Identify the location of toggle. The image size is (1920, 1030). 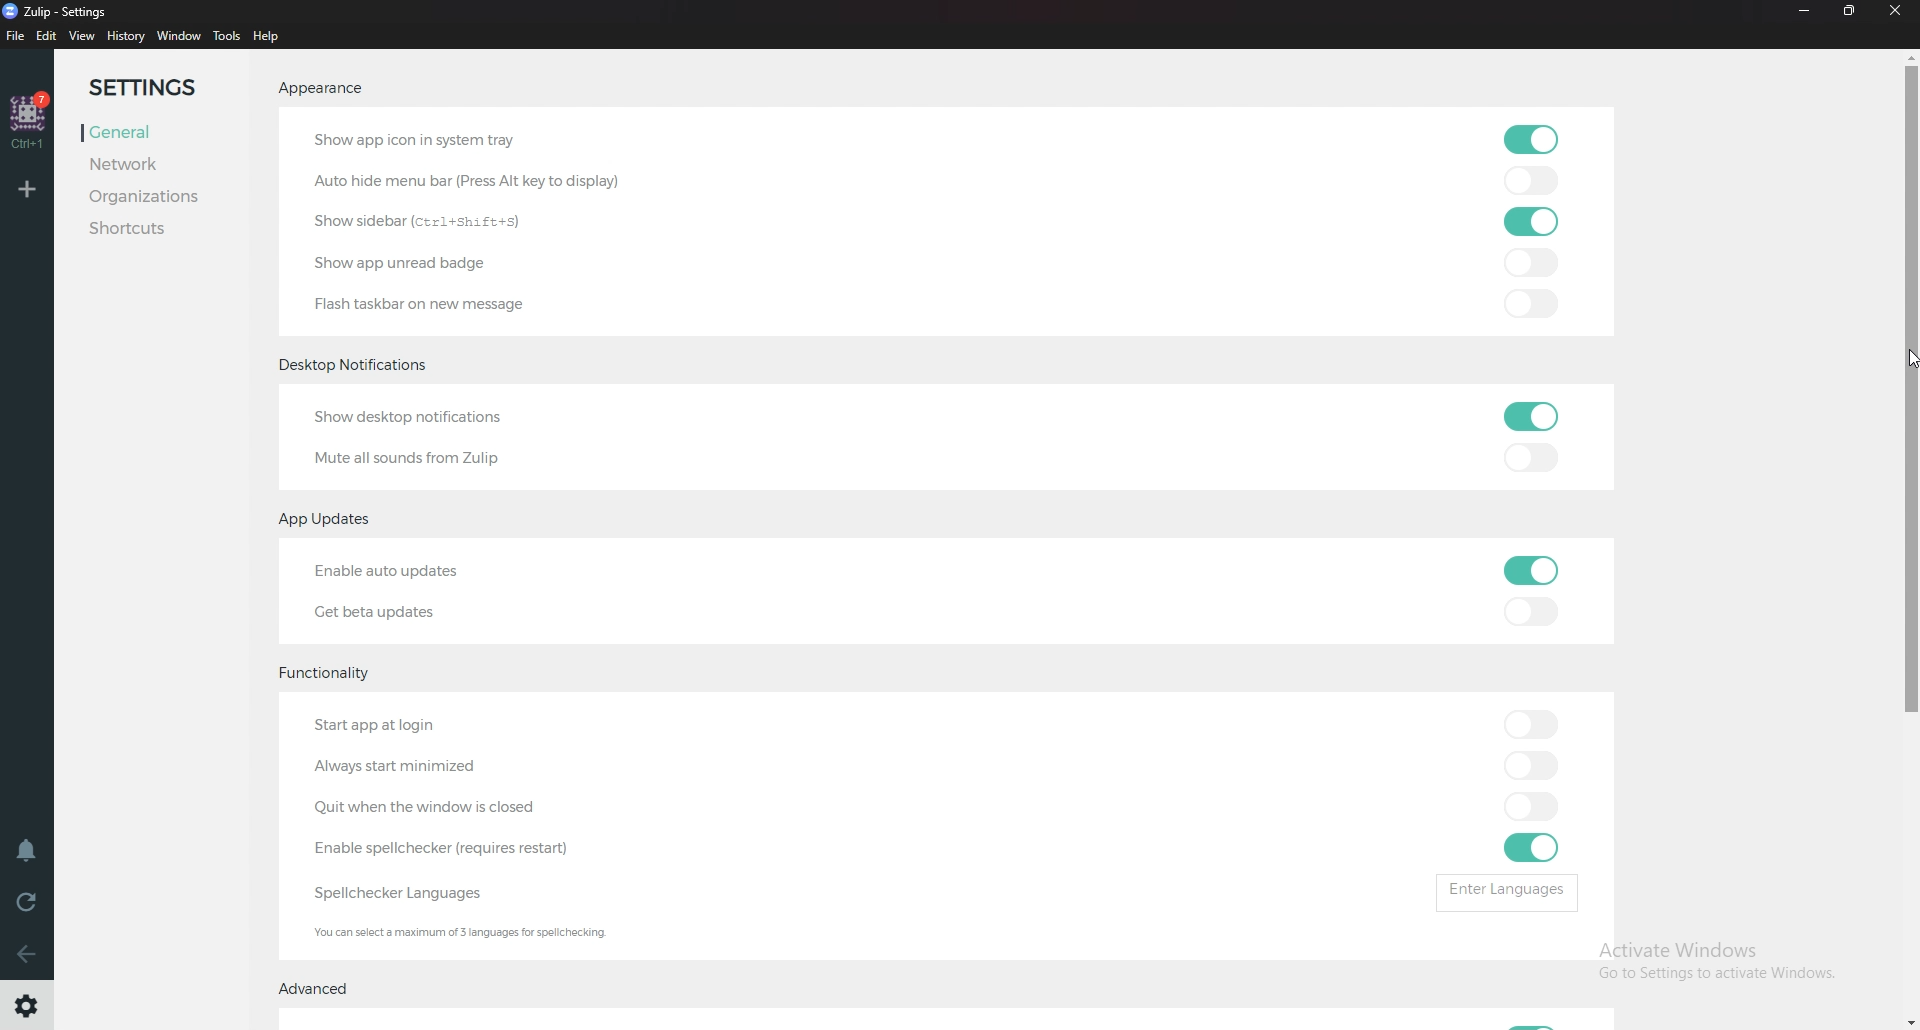
(1532, 460).